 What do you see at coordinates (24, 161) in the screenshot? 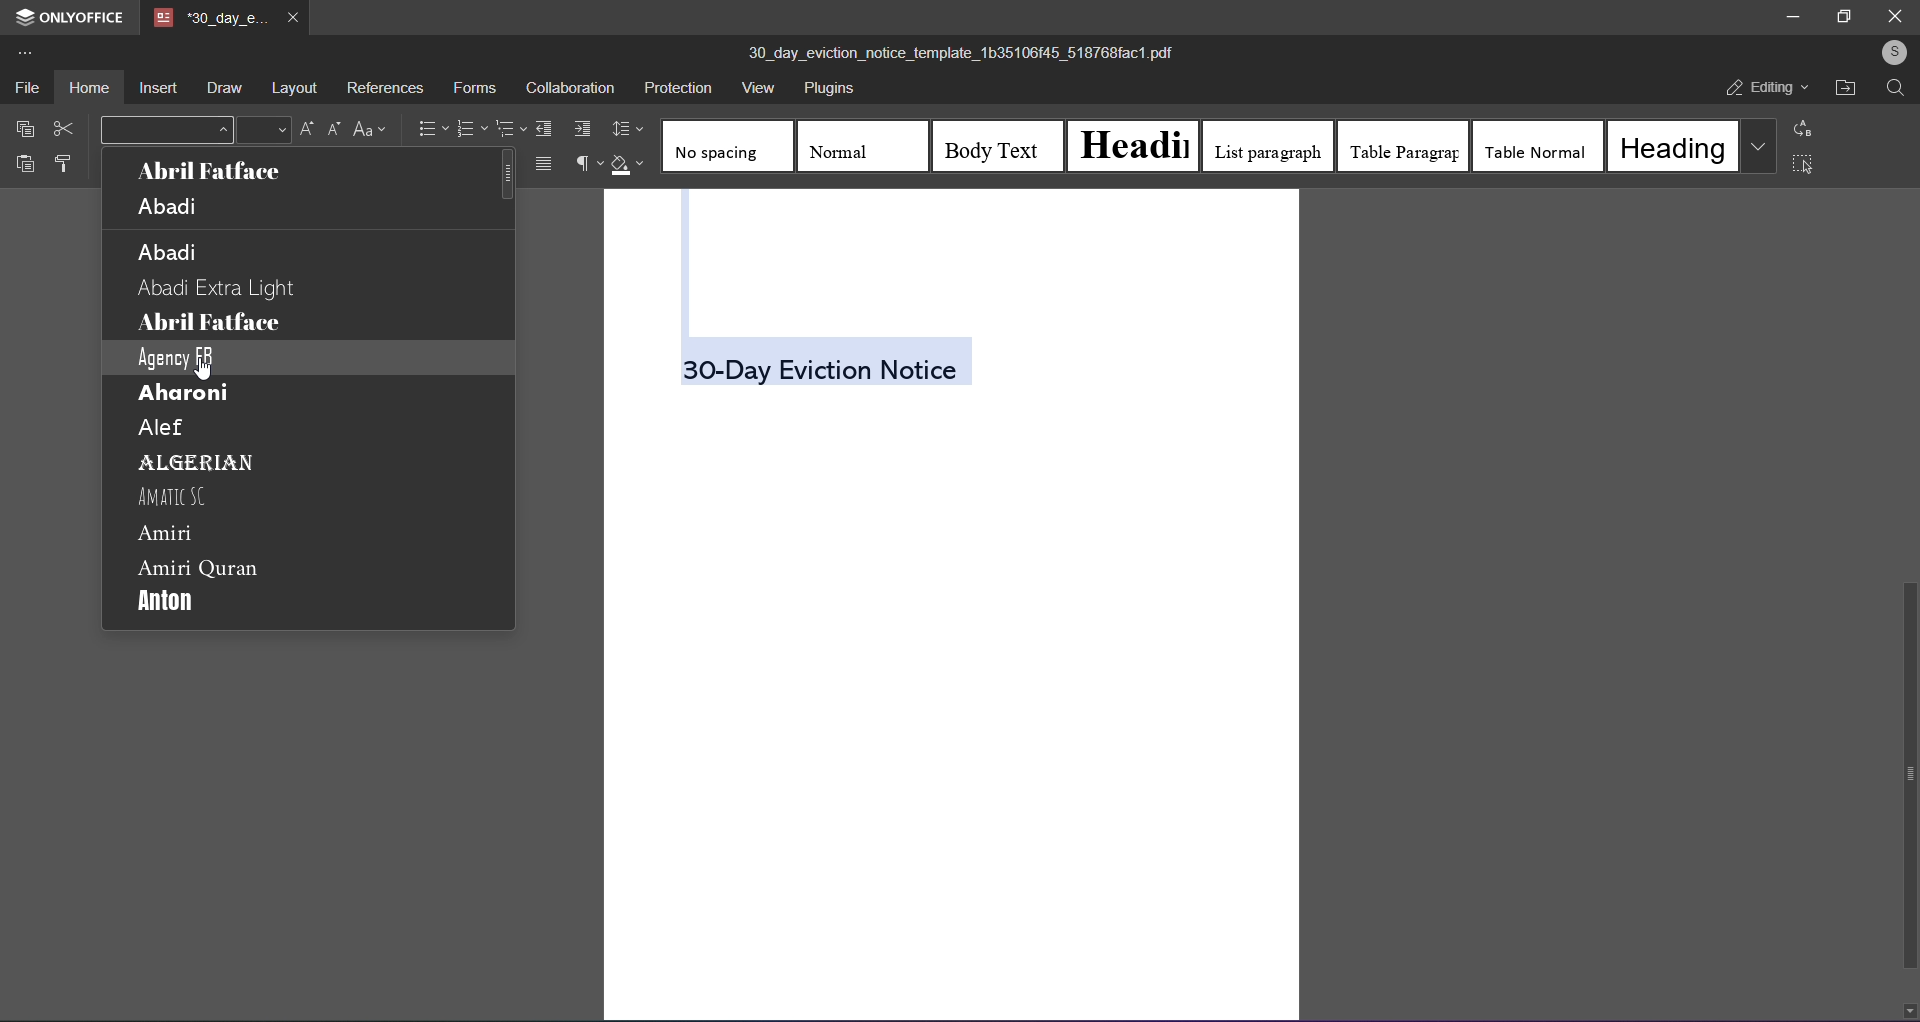
I see `paste` at bounding box center [24, 161].